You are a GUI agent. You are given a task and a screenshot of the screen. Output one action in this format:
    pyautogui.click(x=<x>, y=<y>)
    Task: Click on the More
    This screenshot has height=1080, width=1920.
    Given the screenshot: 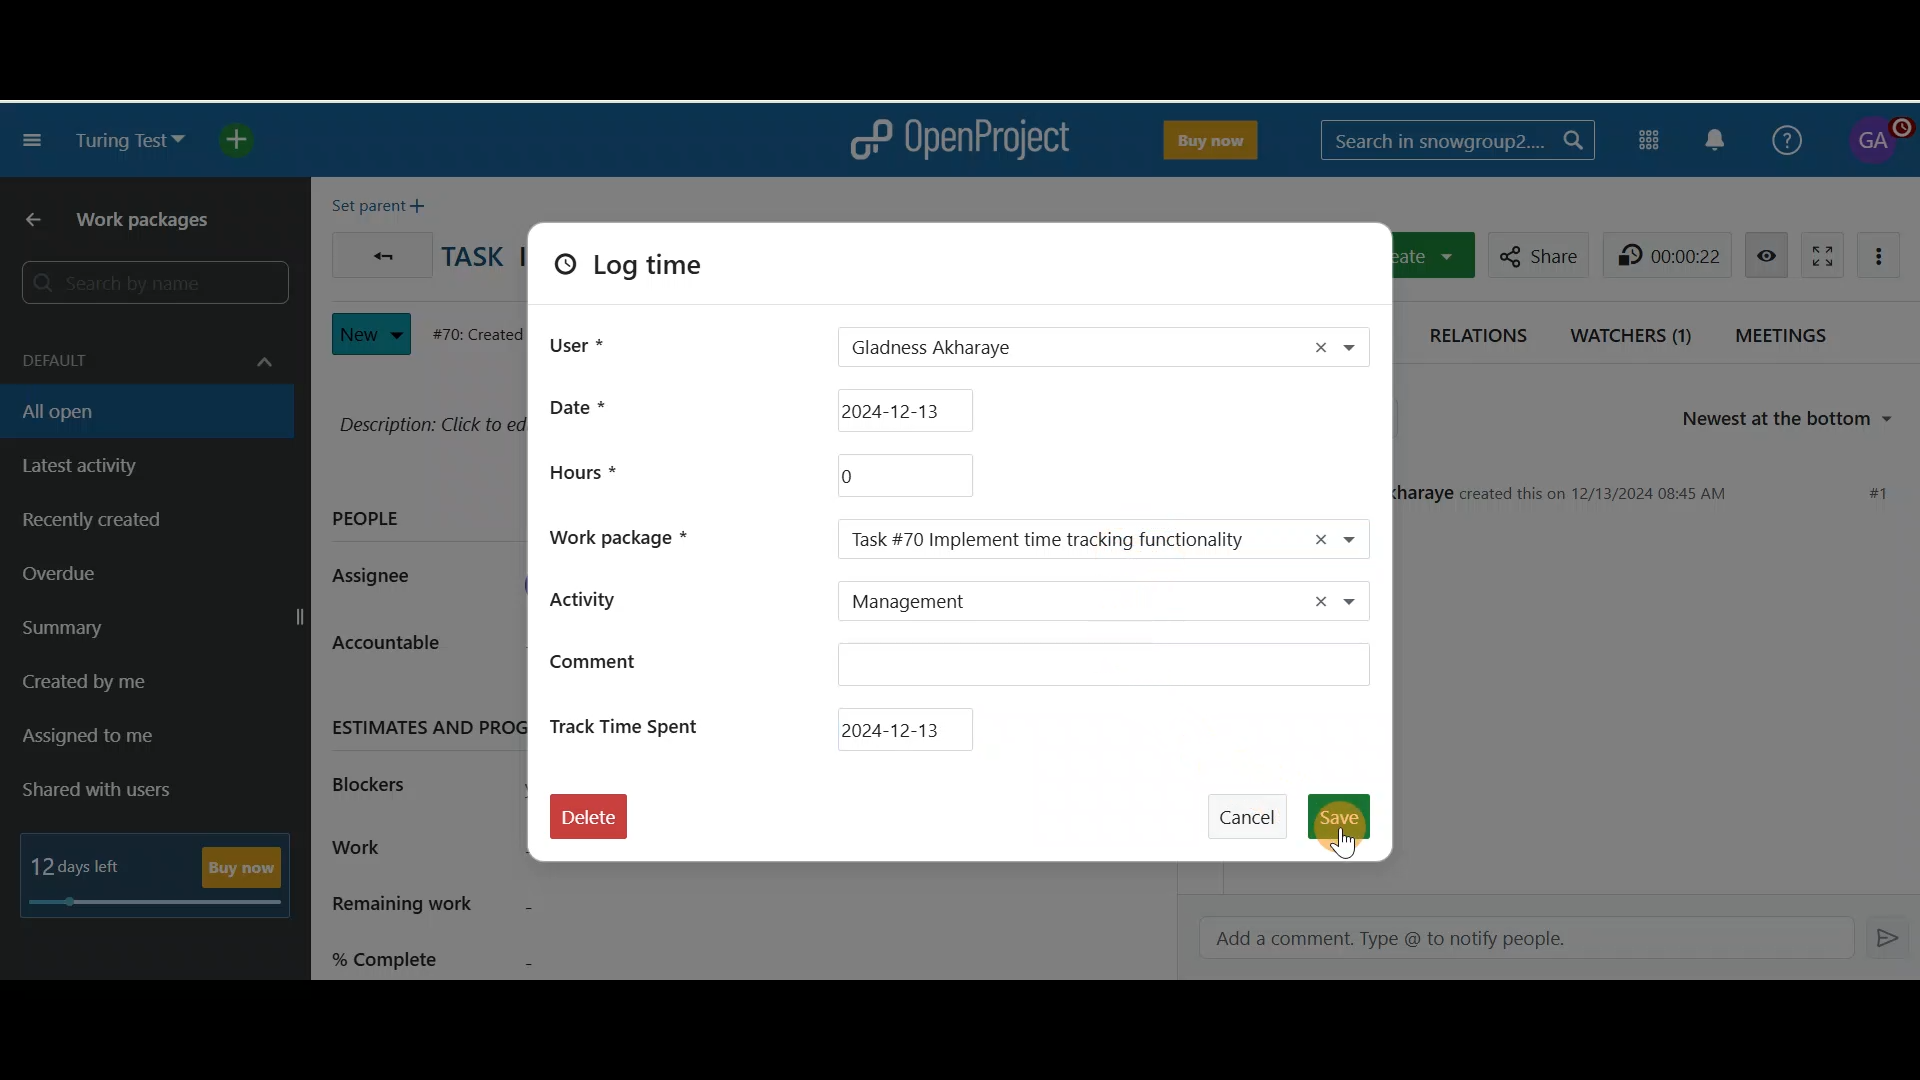 What is the action you would take?
    pyautogui.click(x=1884, y=253)
    